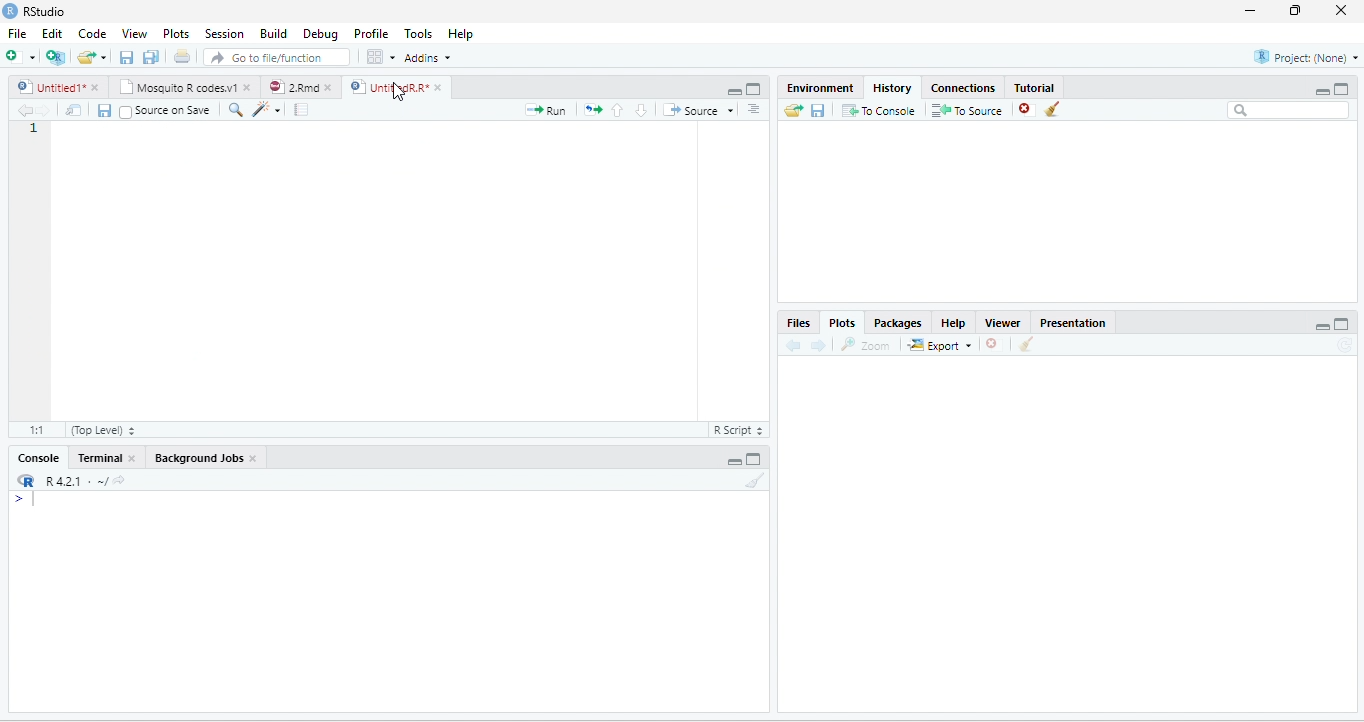  What do you see at coordinates (1342, 89) in the screenshot?
I see `Maximize` at bounding box center [1342, 89].